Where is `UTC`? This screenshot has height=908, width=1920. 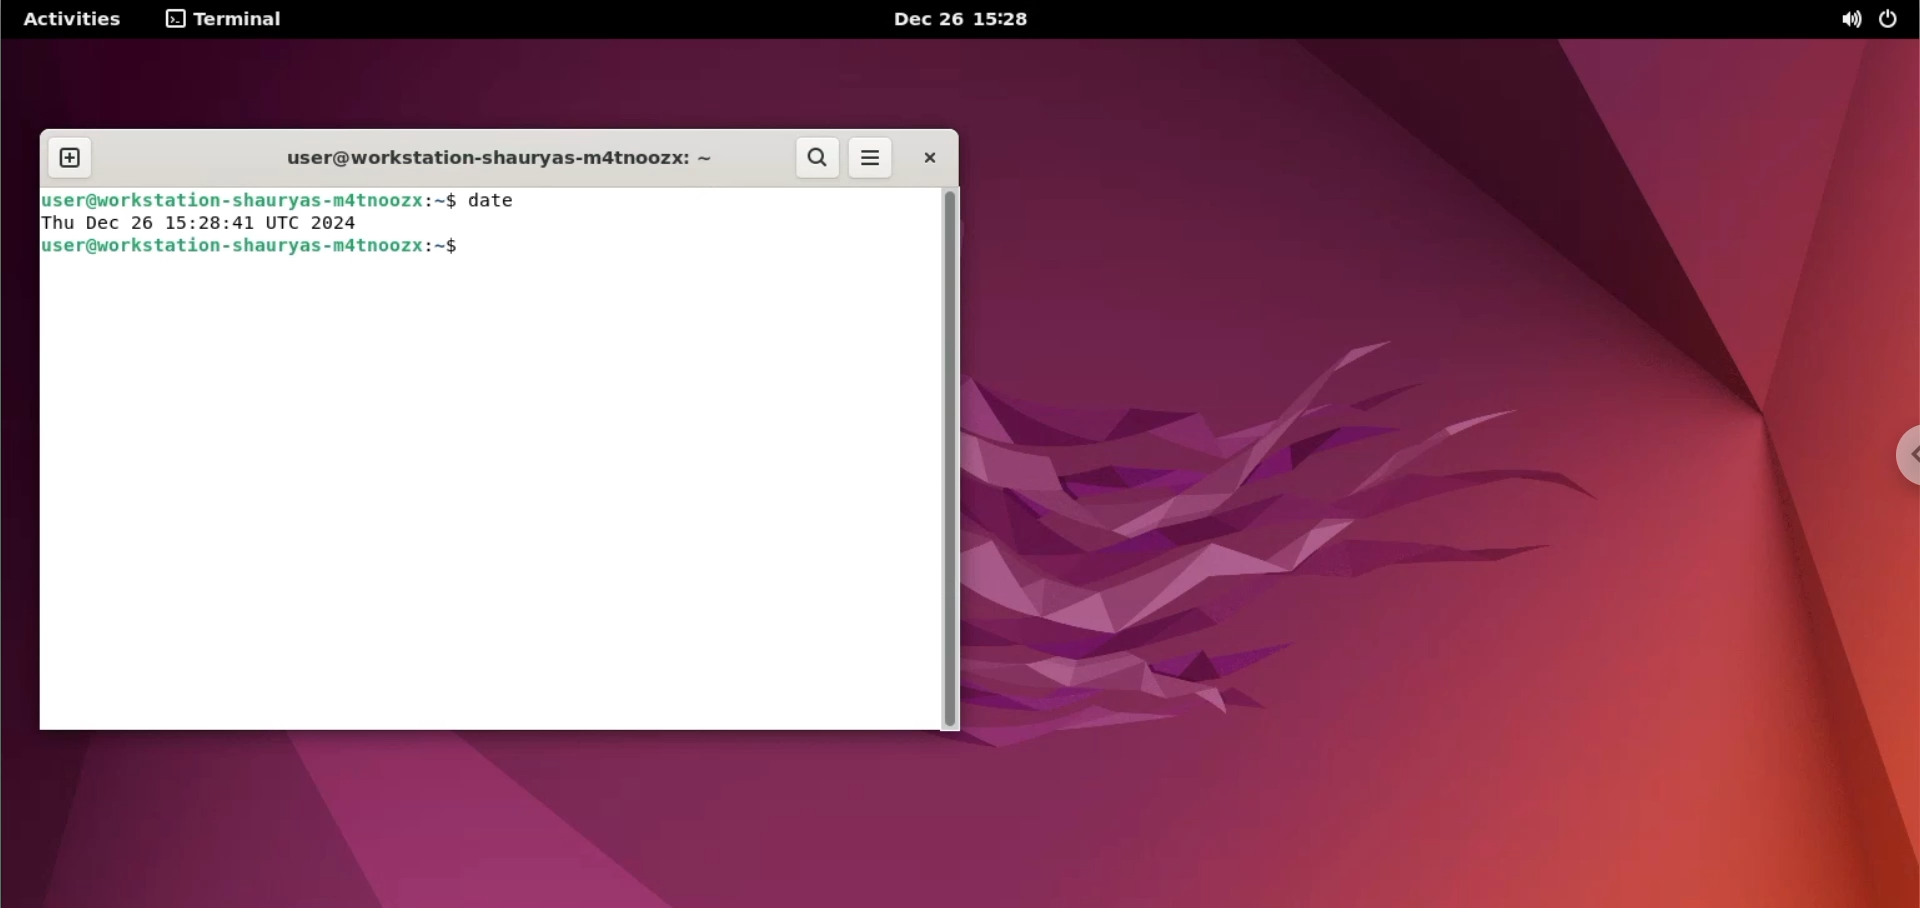
UTC is located at coordinates (284, 223).